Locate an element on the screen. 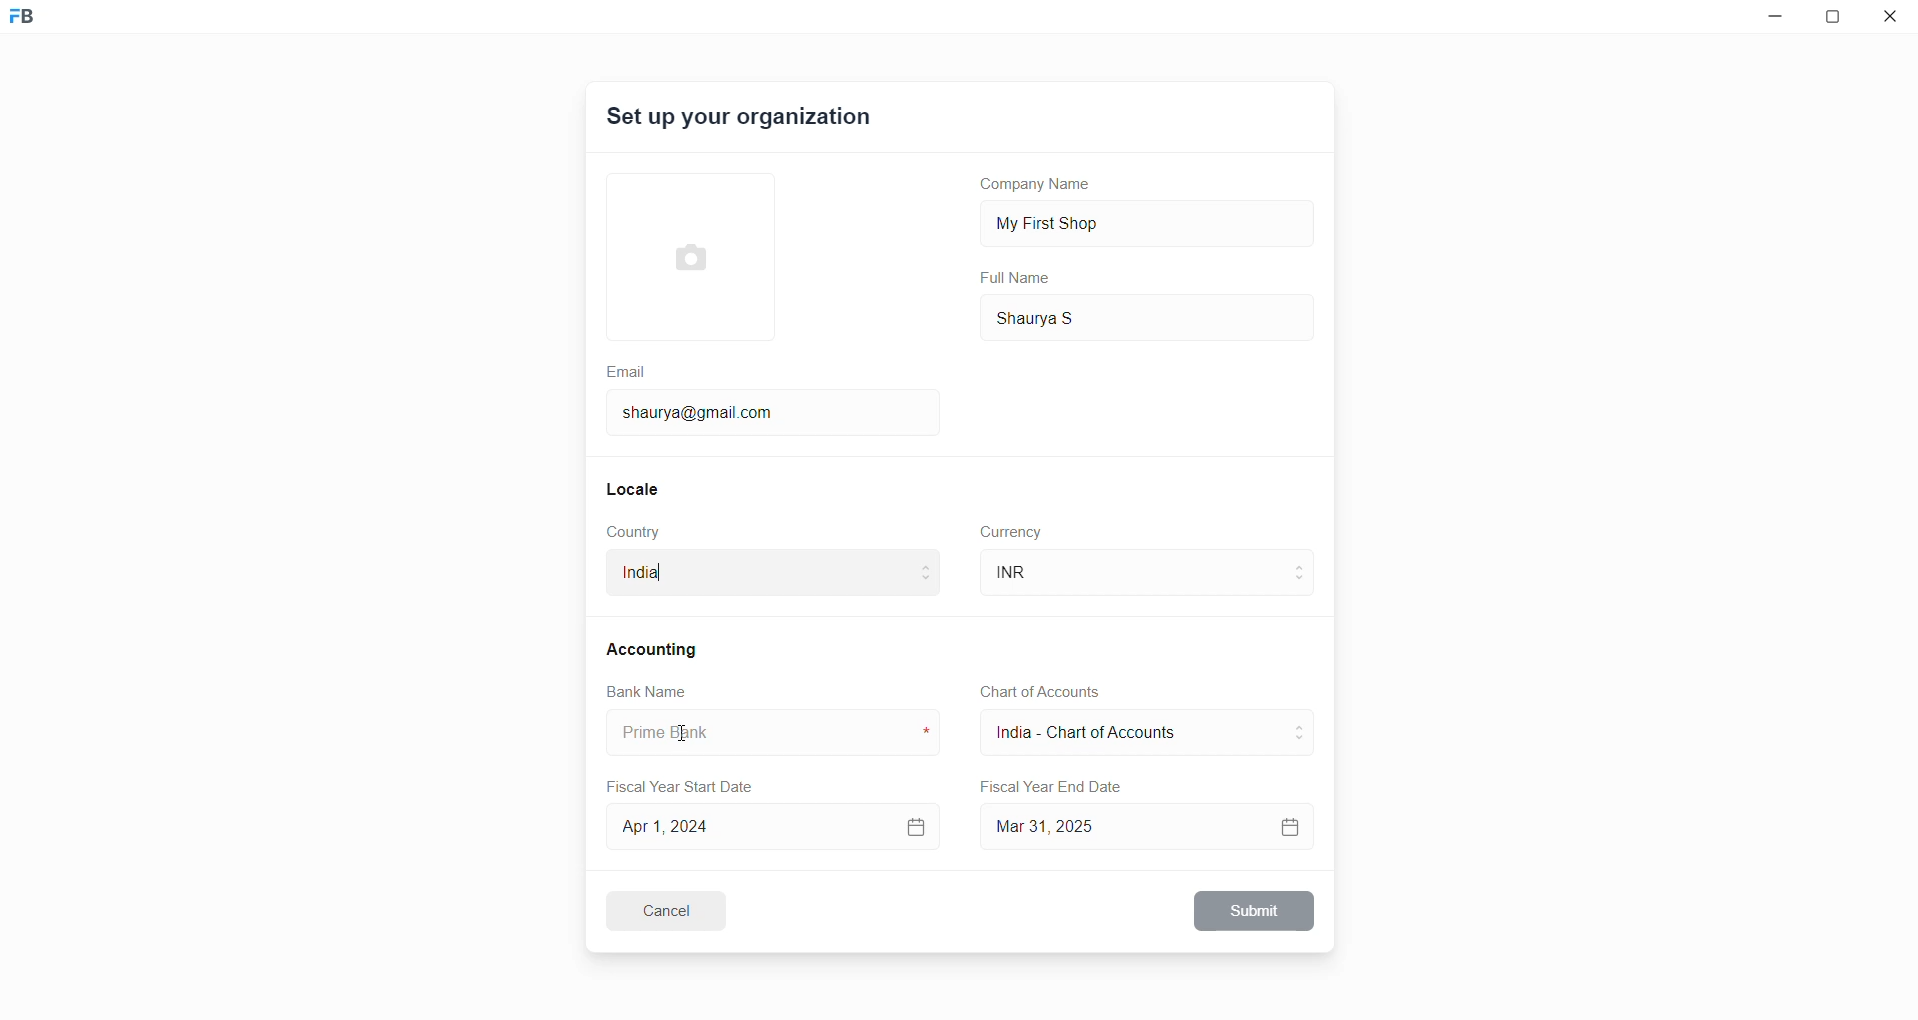 The width and height of the screenshot is (1918, 1020). select Profile picture is located at coordinates (681, 254).